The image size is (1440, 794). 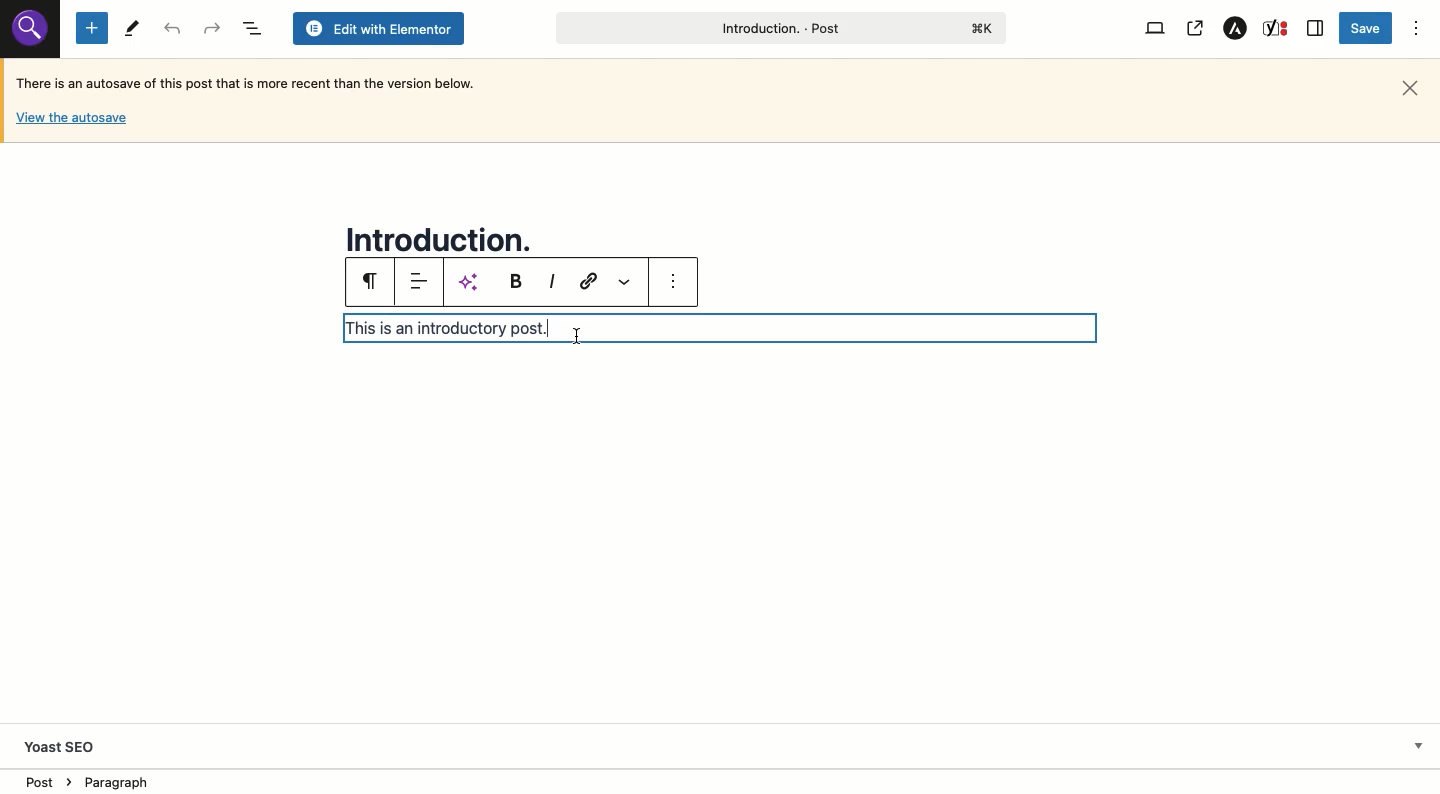 What do you see at coordinates (420, 281) in the screenshot?
I see `Align` at bounding box center [420, 281].